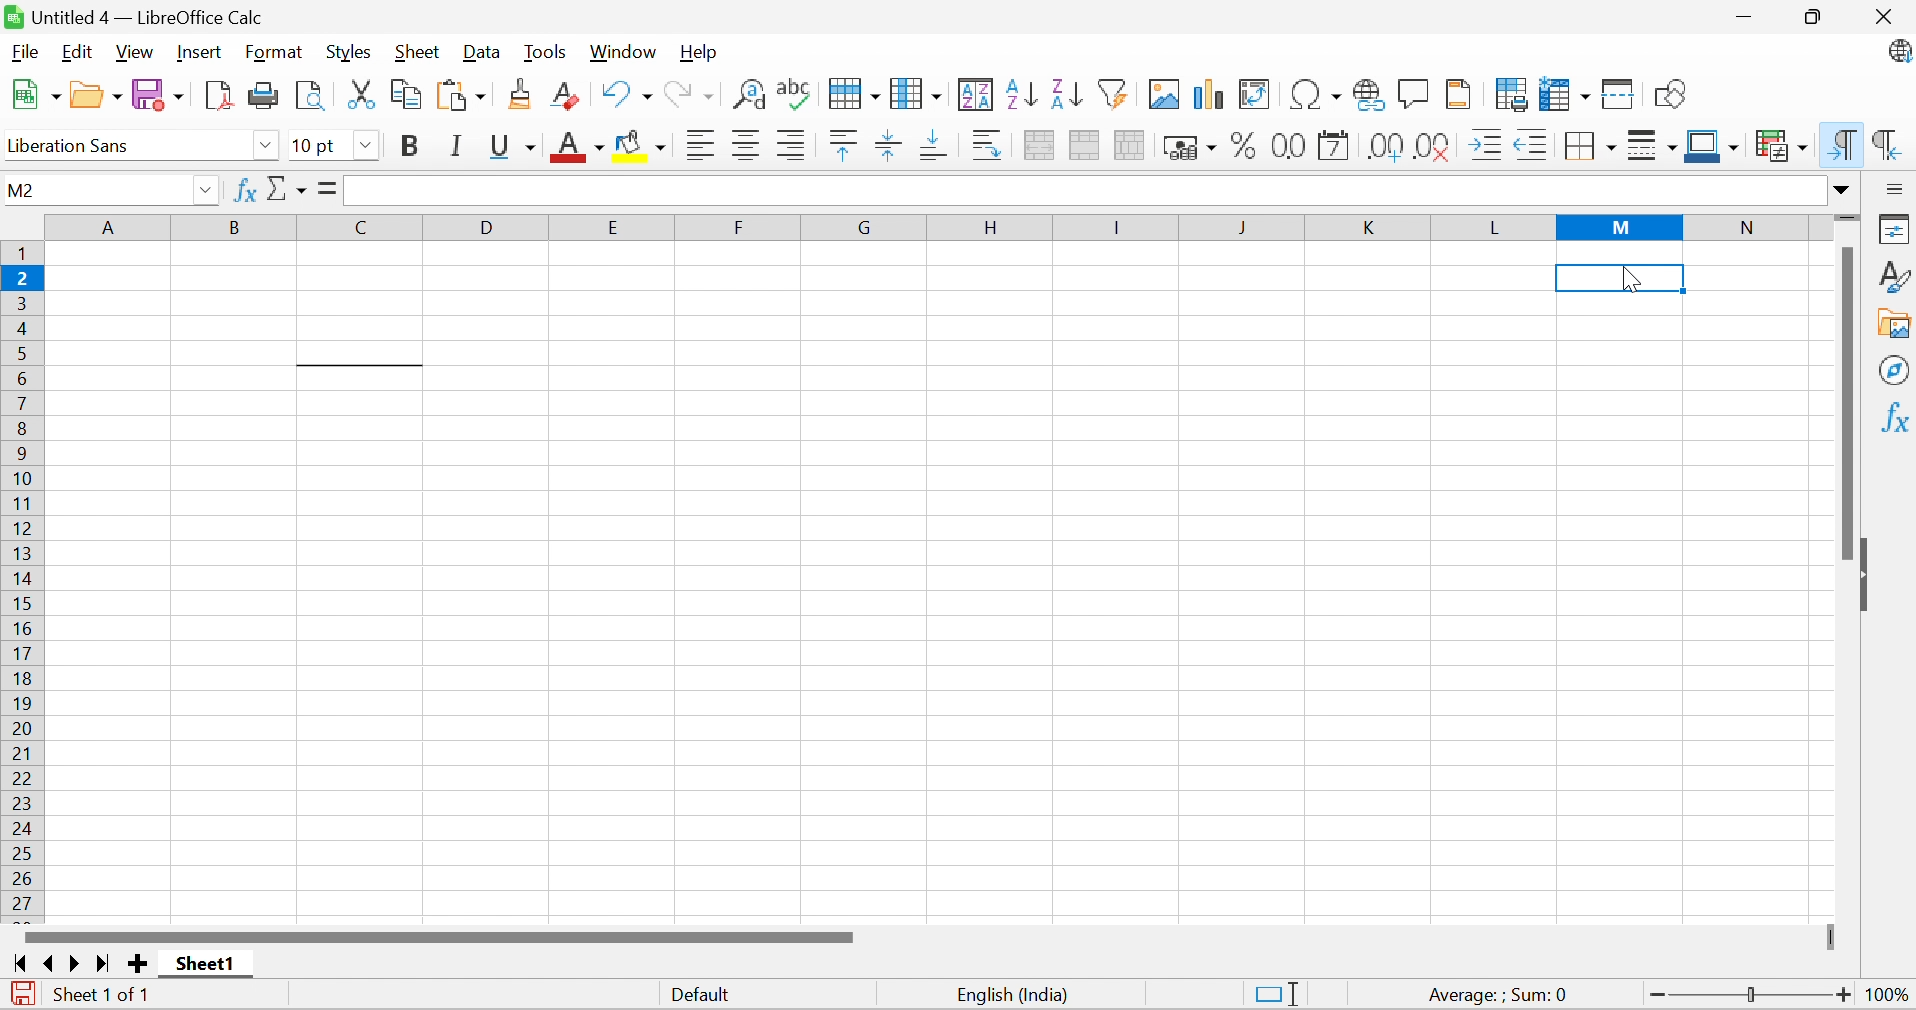 Image resolution: width=1916 pixels, height=1010 pixels. What do you see at coordinates (1747, 20) in the screenshot?
I see `Minimize` at bounding box center [1747, 20].